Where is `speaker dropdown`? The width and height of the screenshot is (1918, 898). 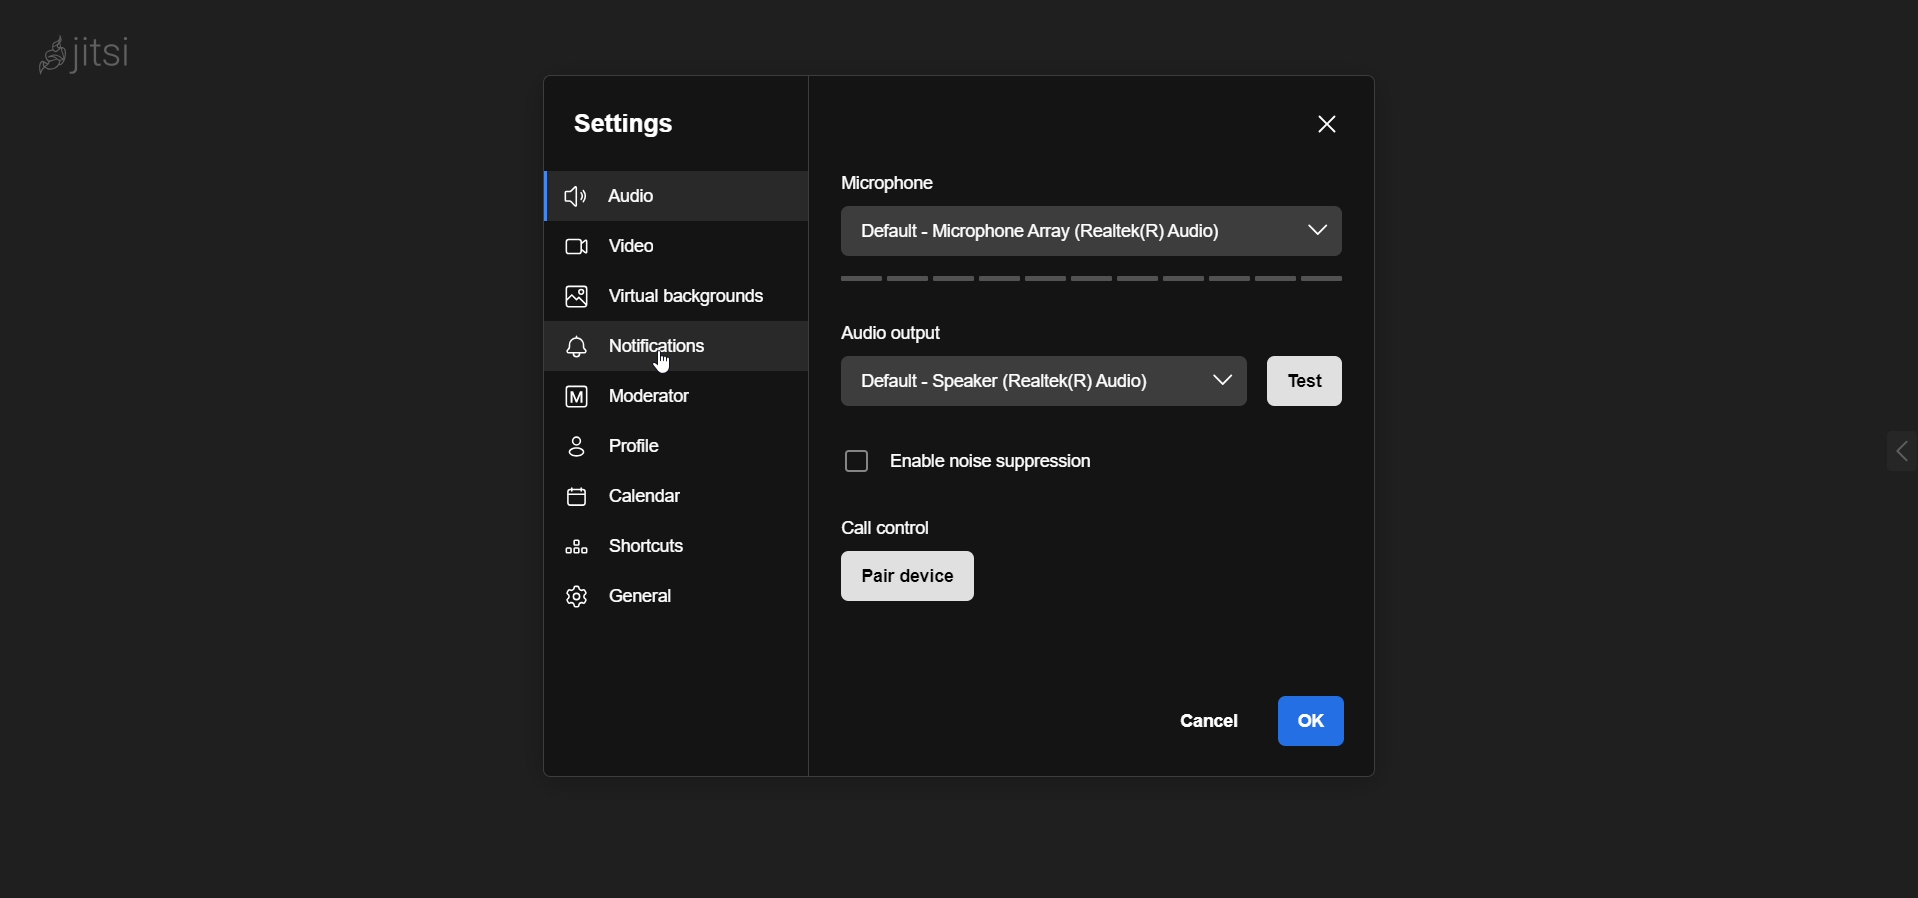
speaker dropdown is located at coordinates (1232, 379).